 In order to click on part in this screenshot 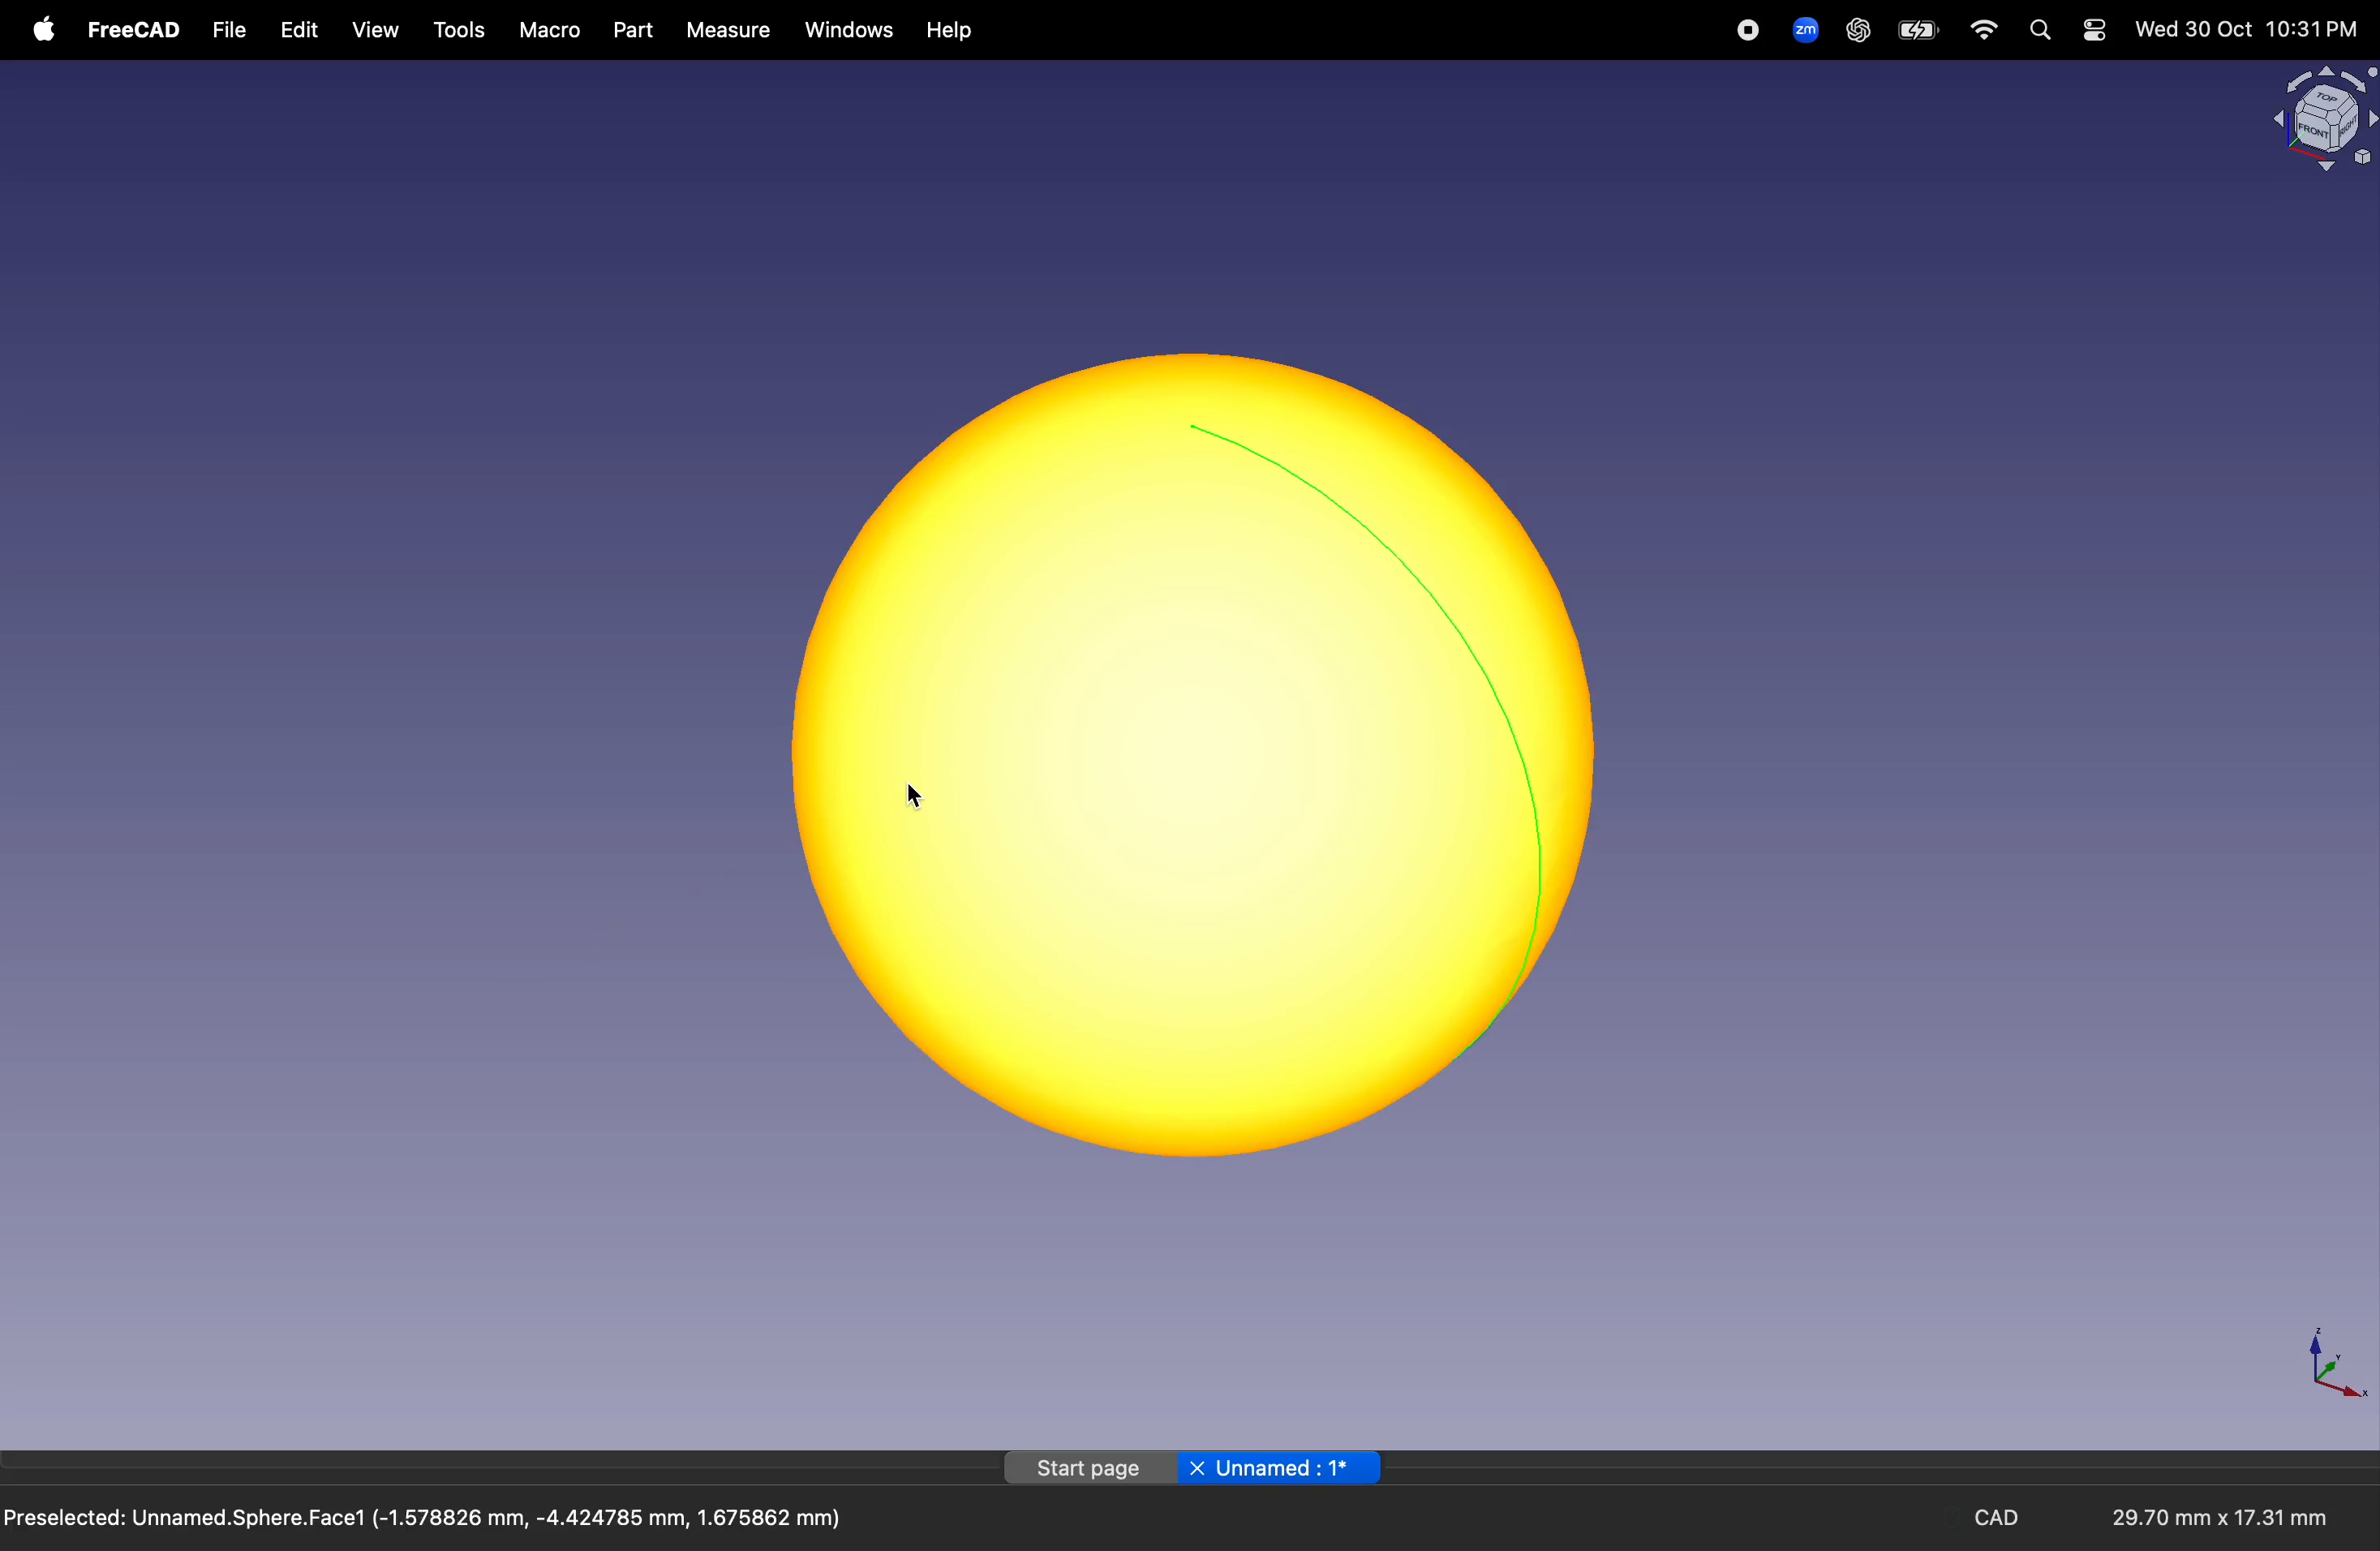, I will do `click(631, 30)`.